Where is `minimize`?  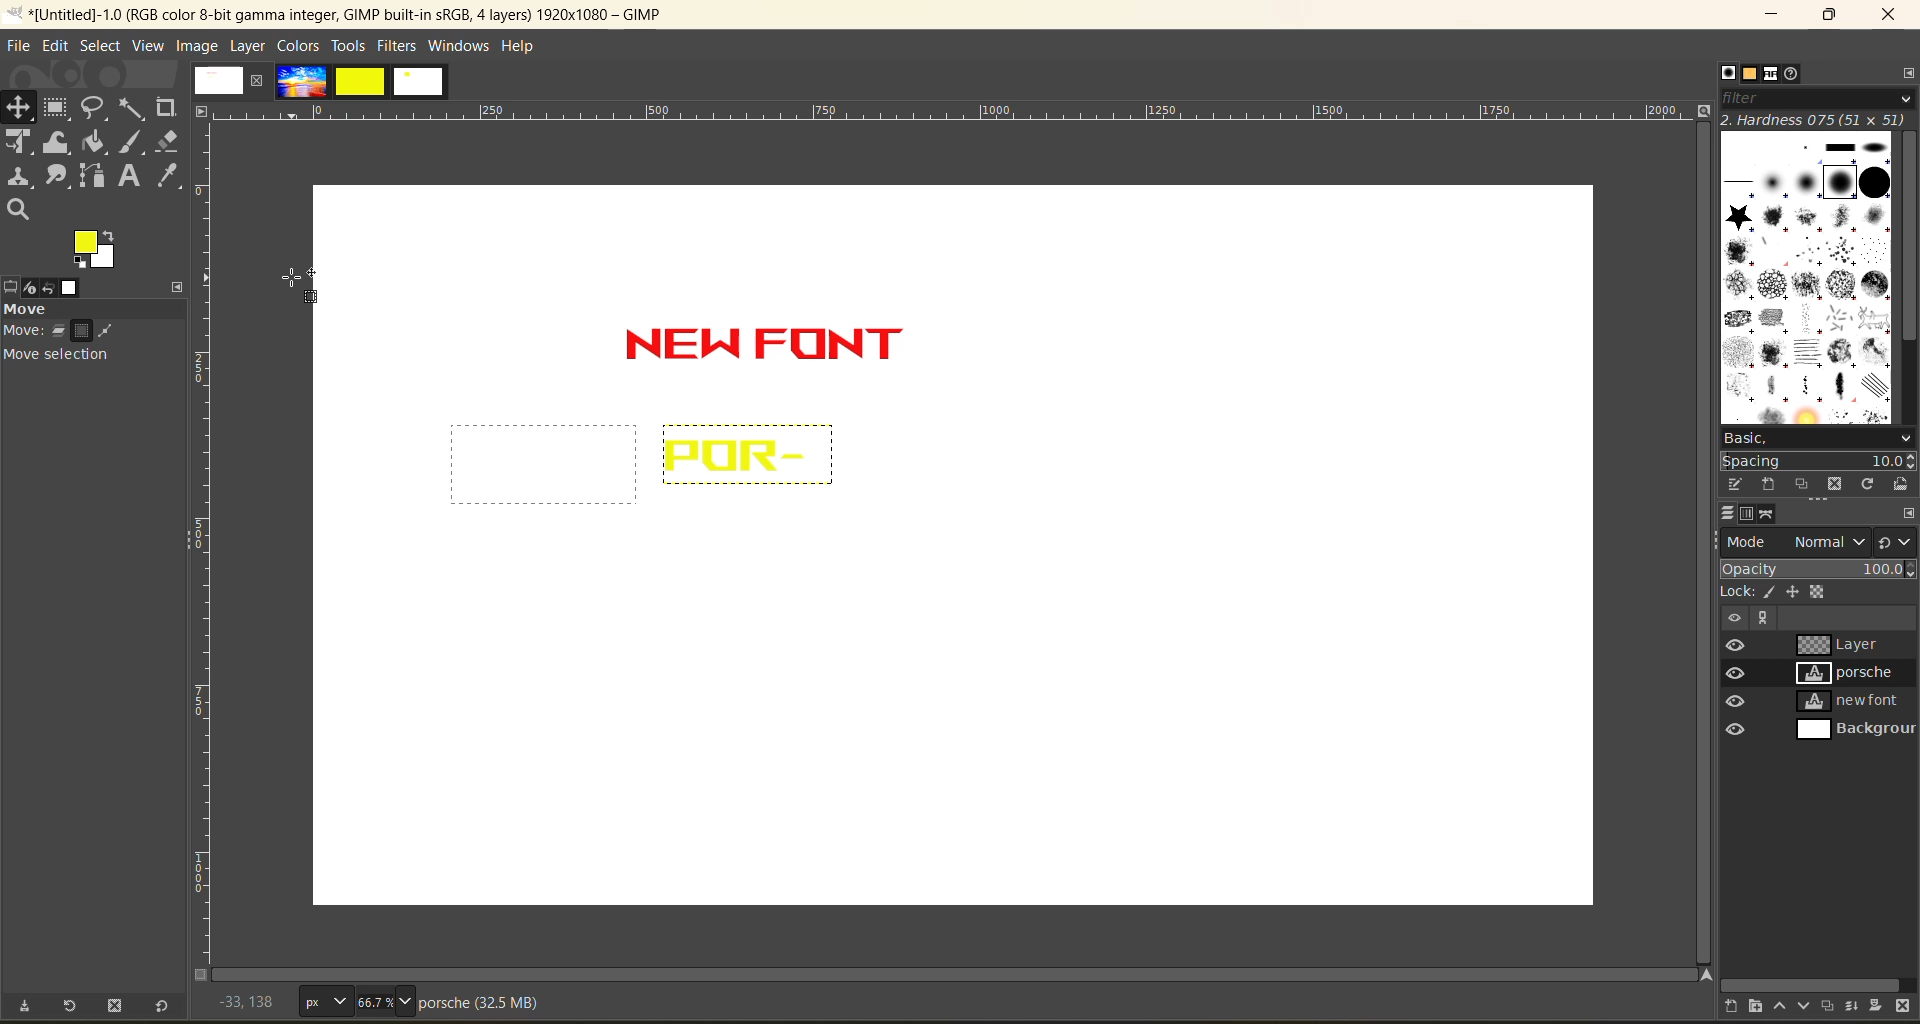 minimize is located at coordinates (1774, 15).